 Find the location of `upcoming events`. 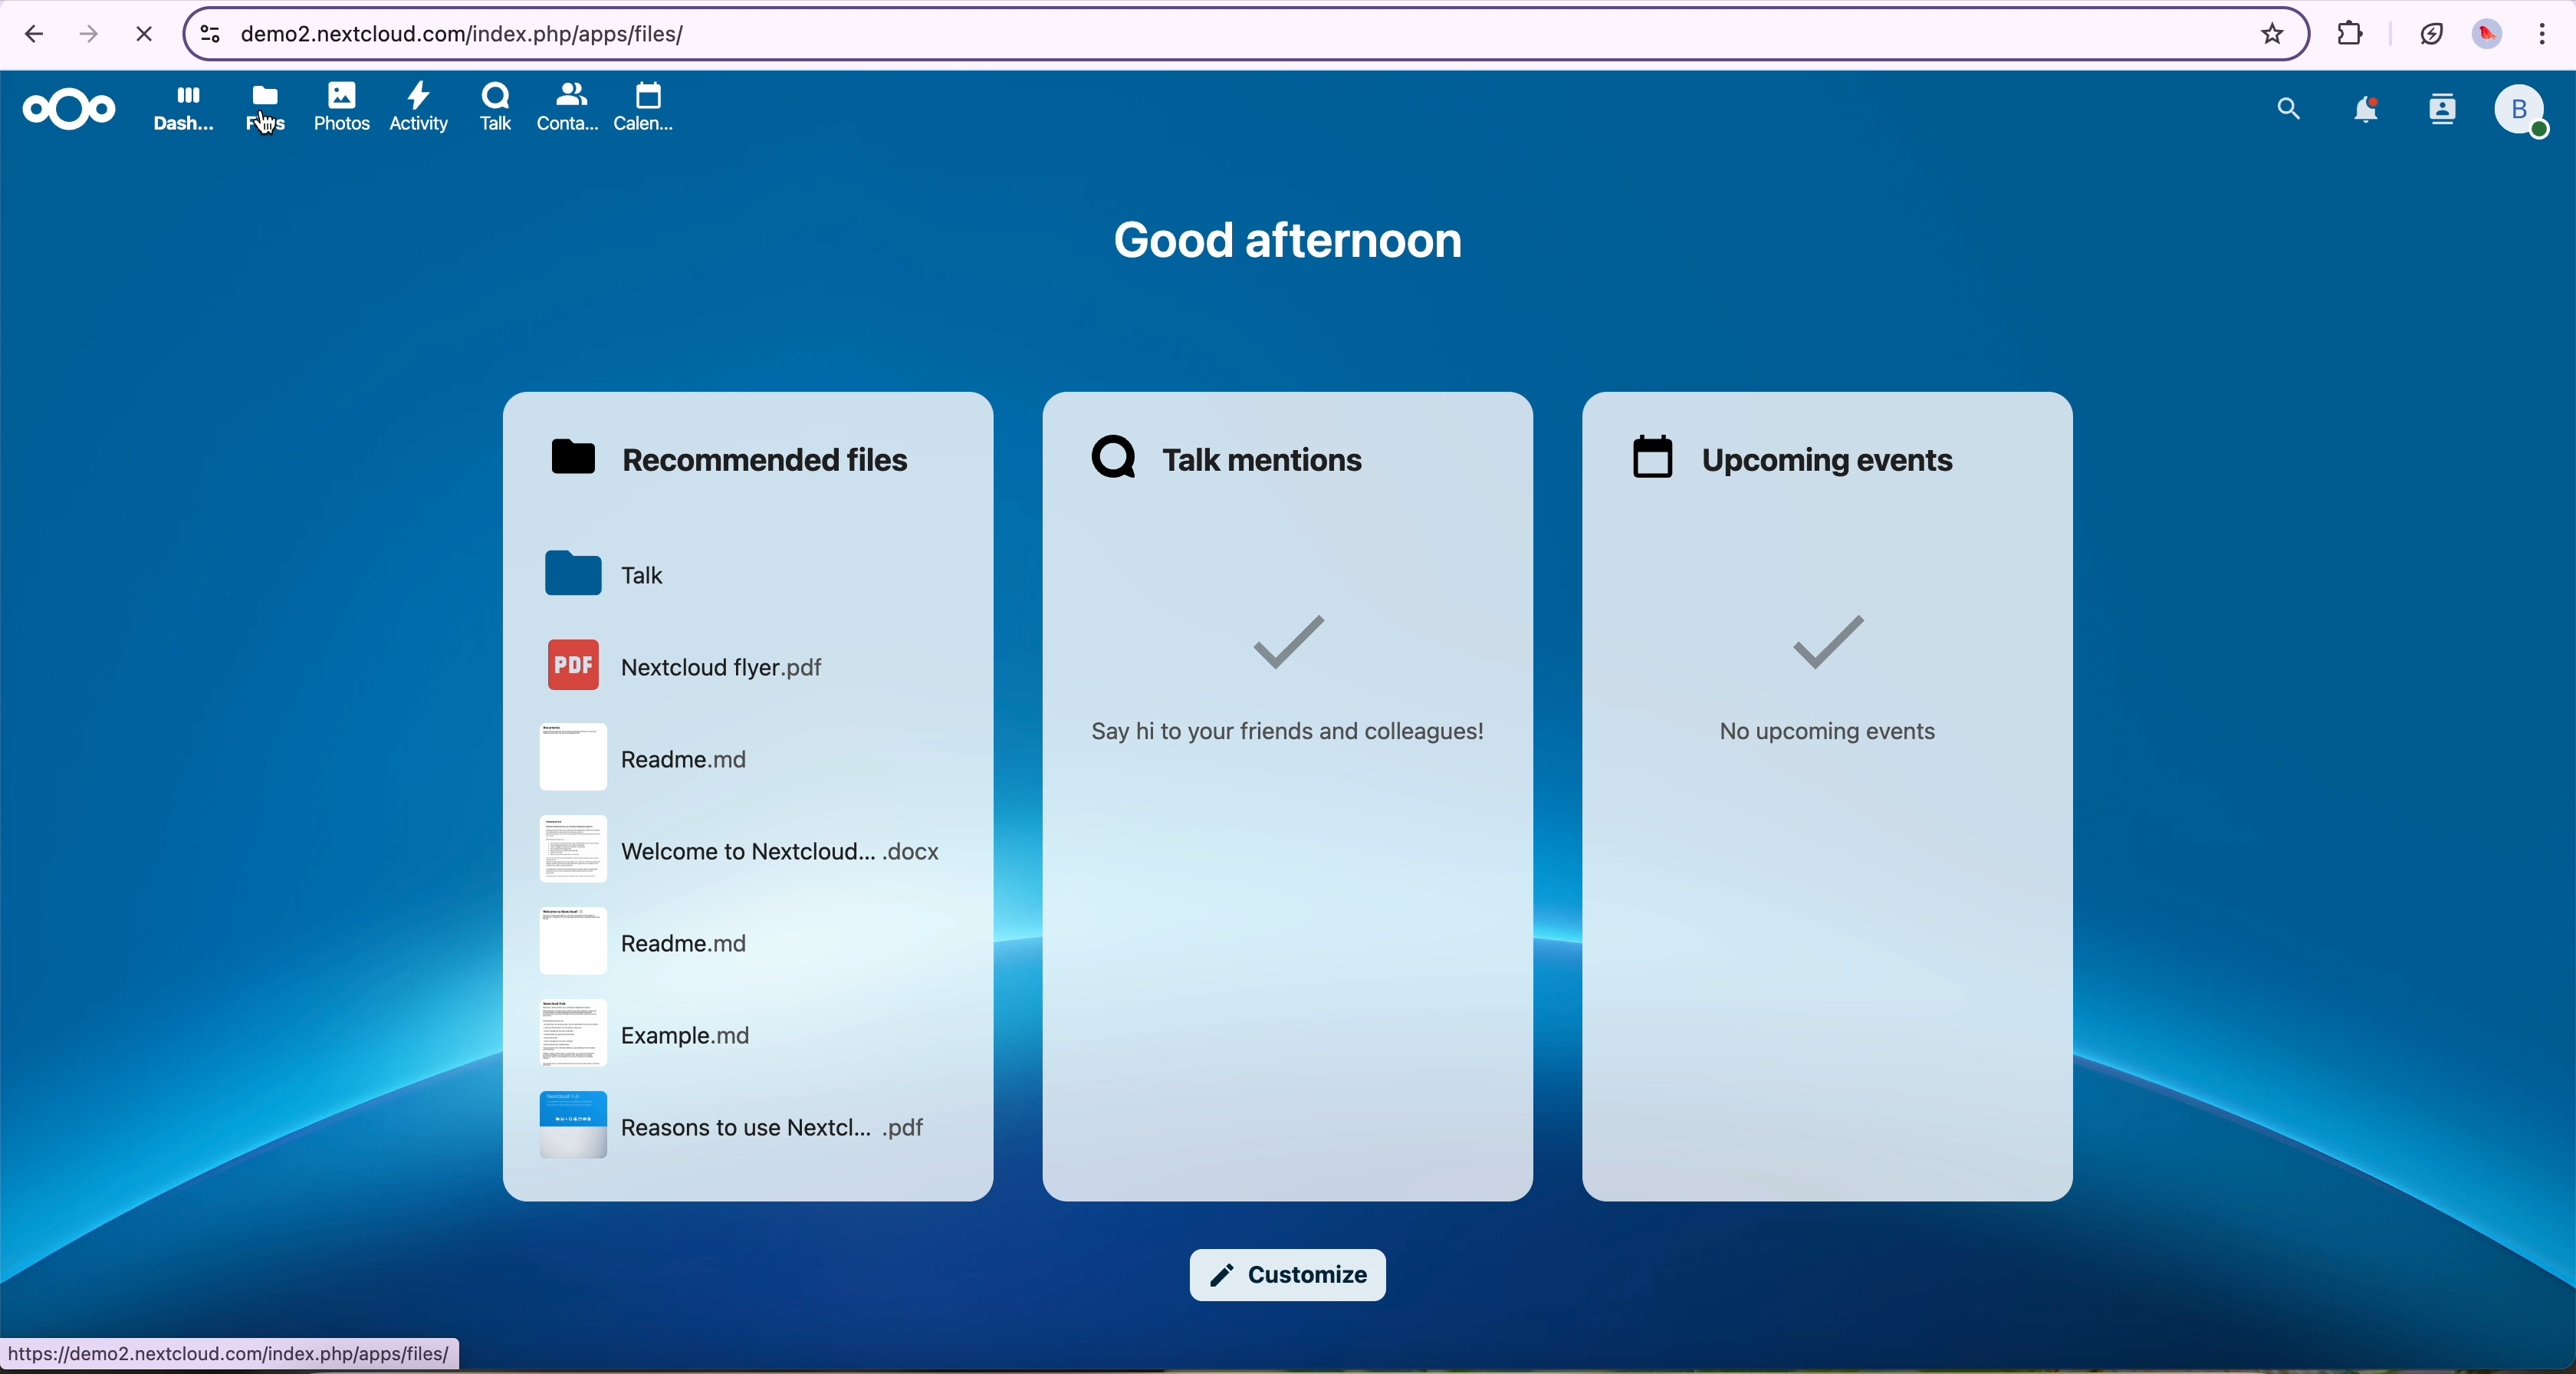

upcoming events is located at coordinates (1787, 459).